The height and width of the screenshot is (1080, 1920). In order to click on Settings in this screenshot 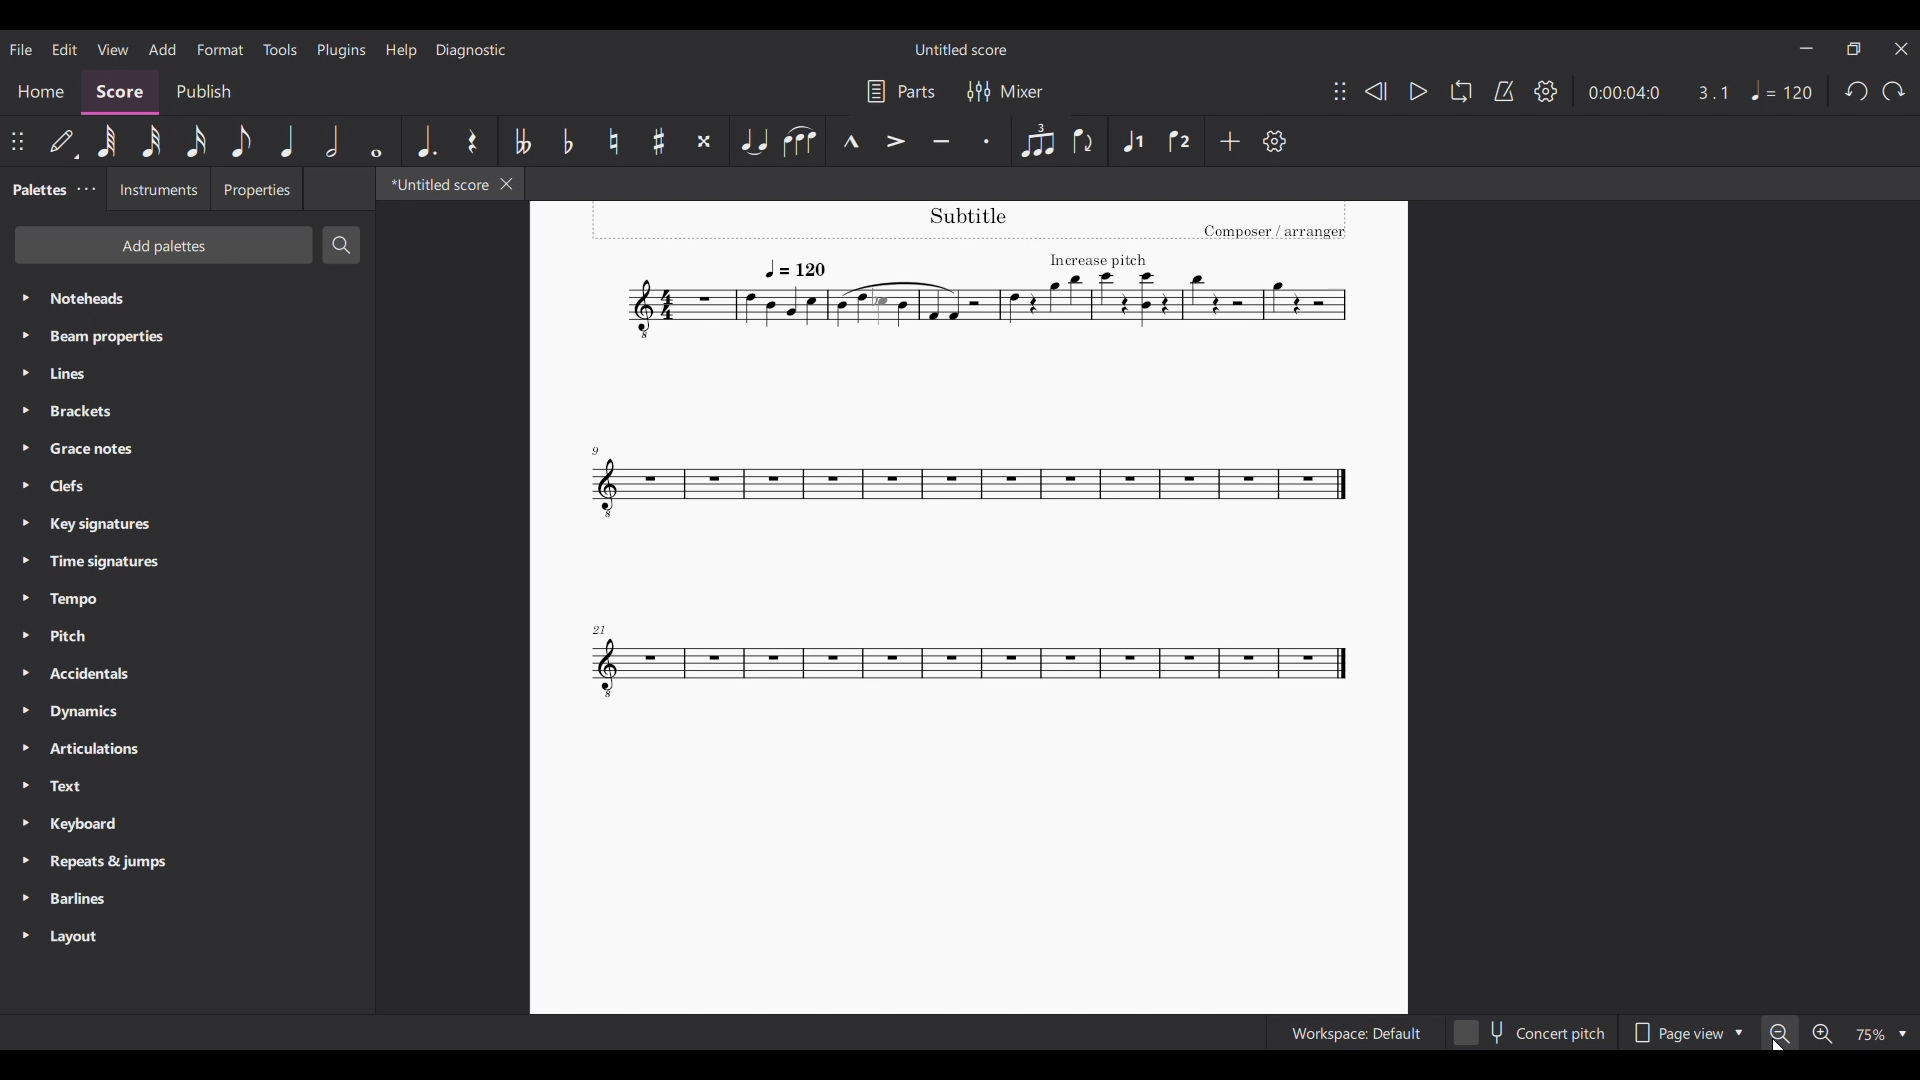, I will do `click(1547, 91)`.